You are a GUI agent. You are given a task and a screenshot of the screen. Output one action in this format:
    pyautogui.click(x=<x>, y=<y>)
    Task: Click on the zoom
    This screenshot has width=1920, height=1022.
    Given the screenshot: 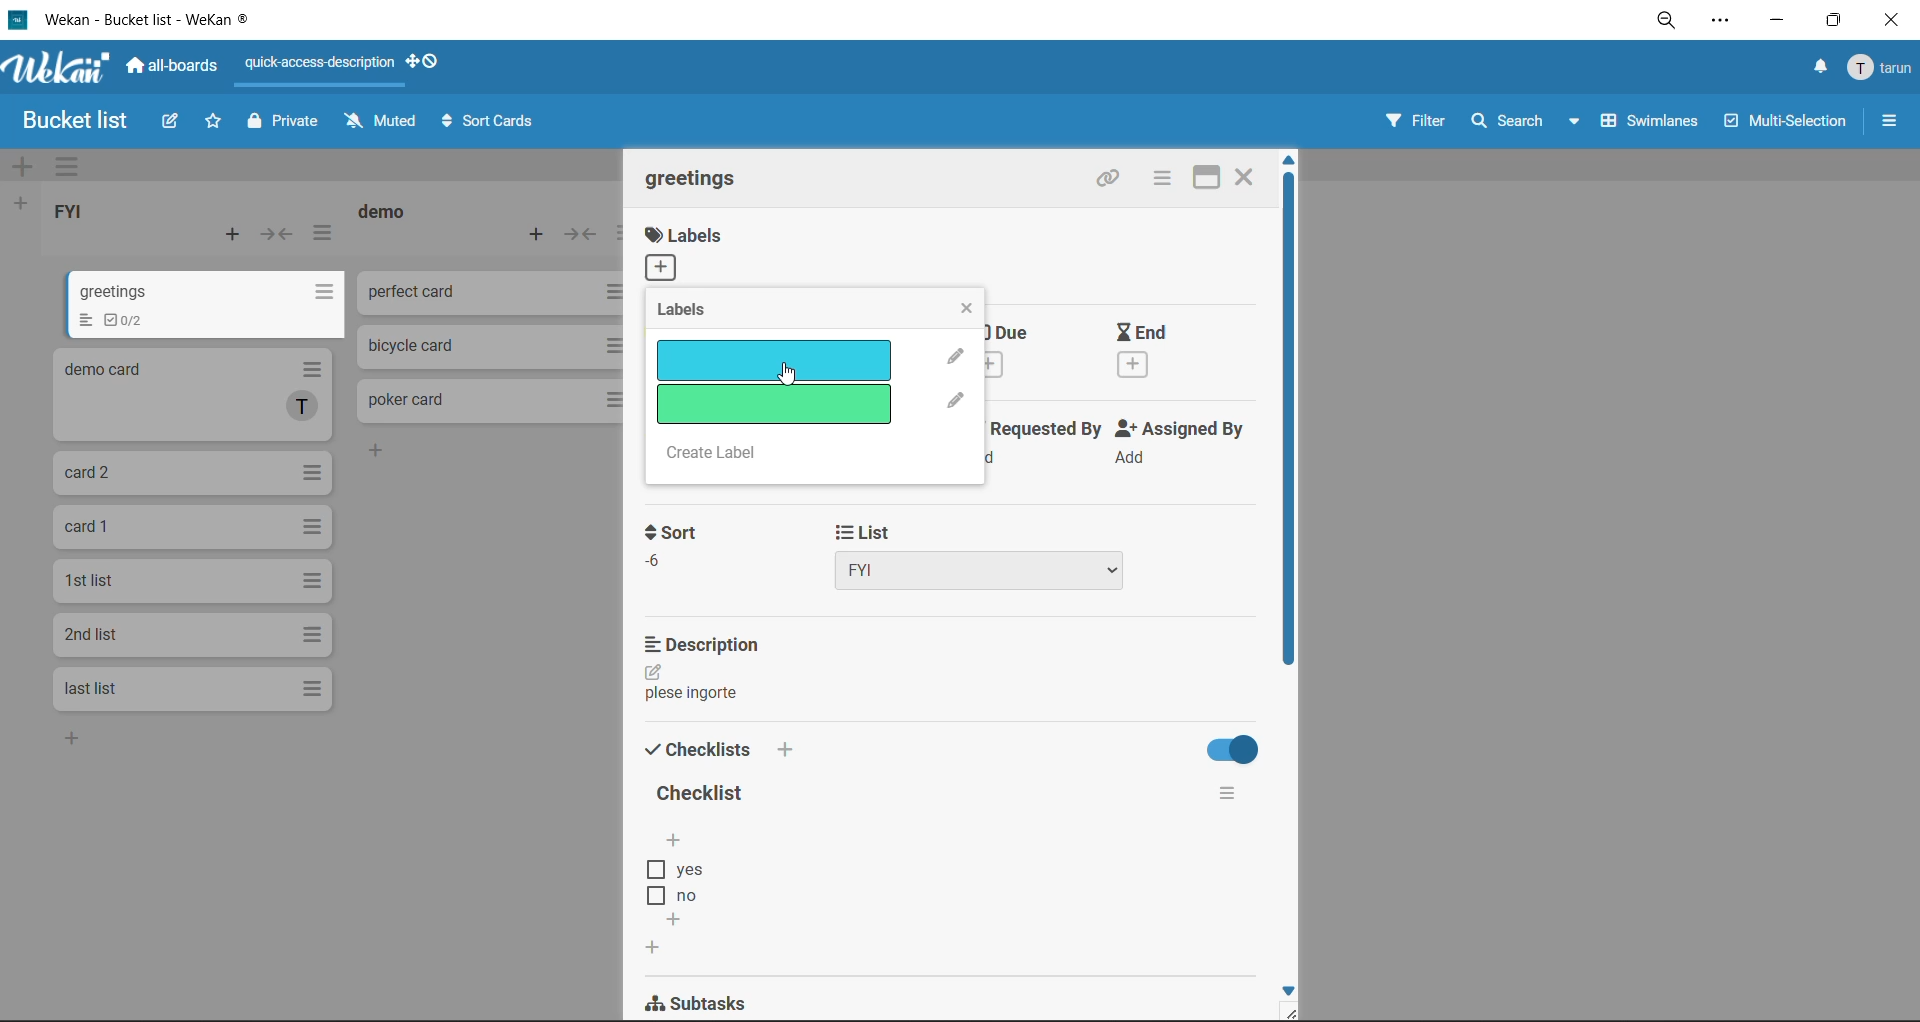 What is the action you would take?
    pyautogui.click(x=1666, y=22)
    